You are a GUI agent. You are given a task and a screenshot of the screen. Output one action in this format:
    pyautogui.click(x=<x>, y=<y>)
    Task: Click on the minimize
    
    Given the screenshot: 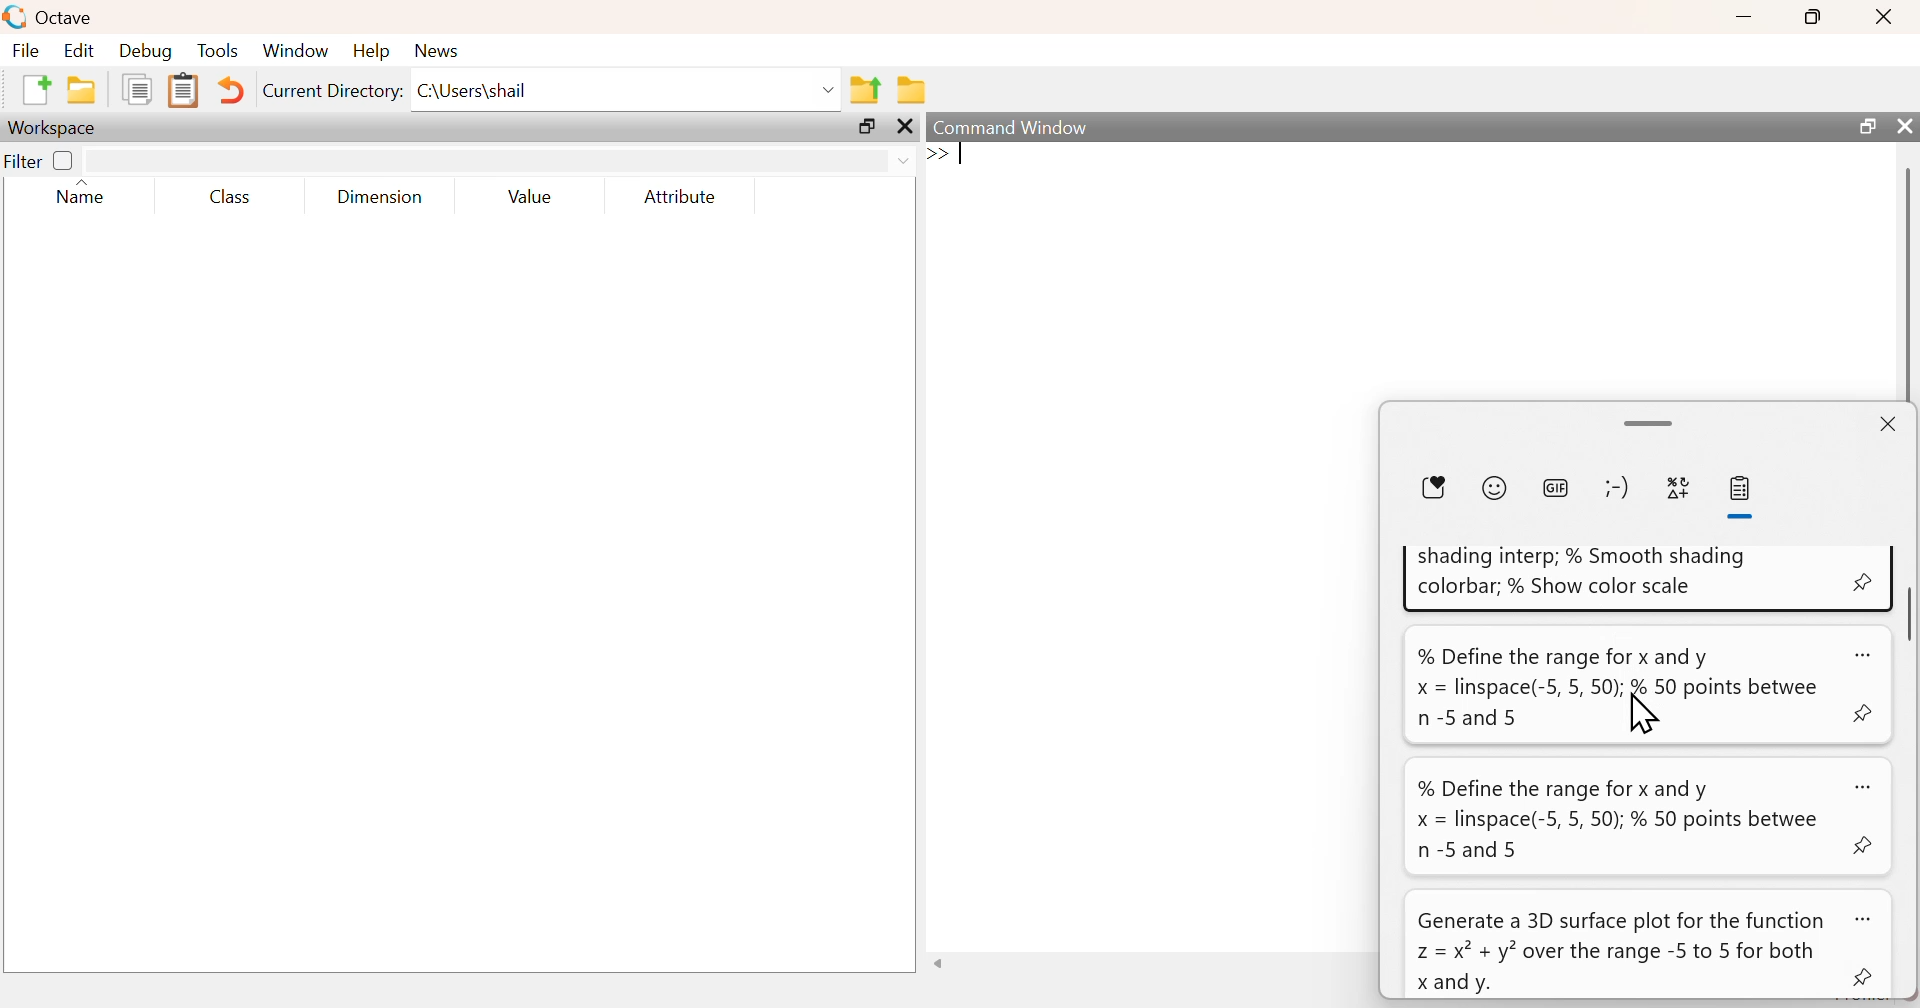 What is the action you would take?
    pyautogui.click(x=1744, y=17)
    